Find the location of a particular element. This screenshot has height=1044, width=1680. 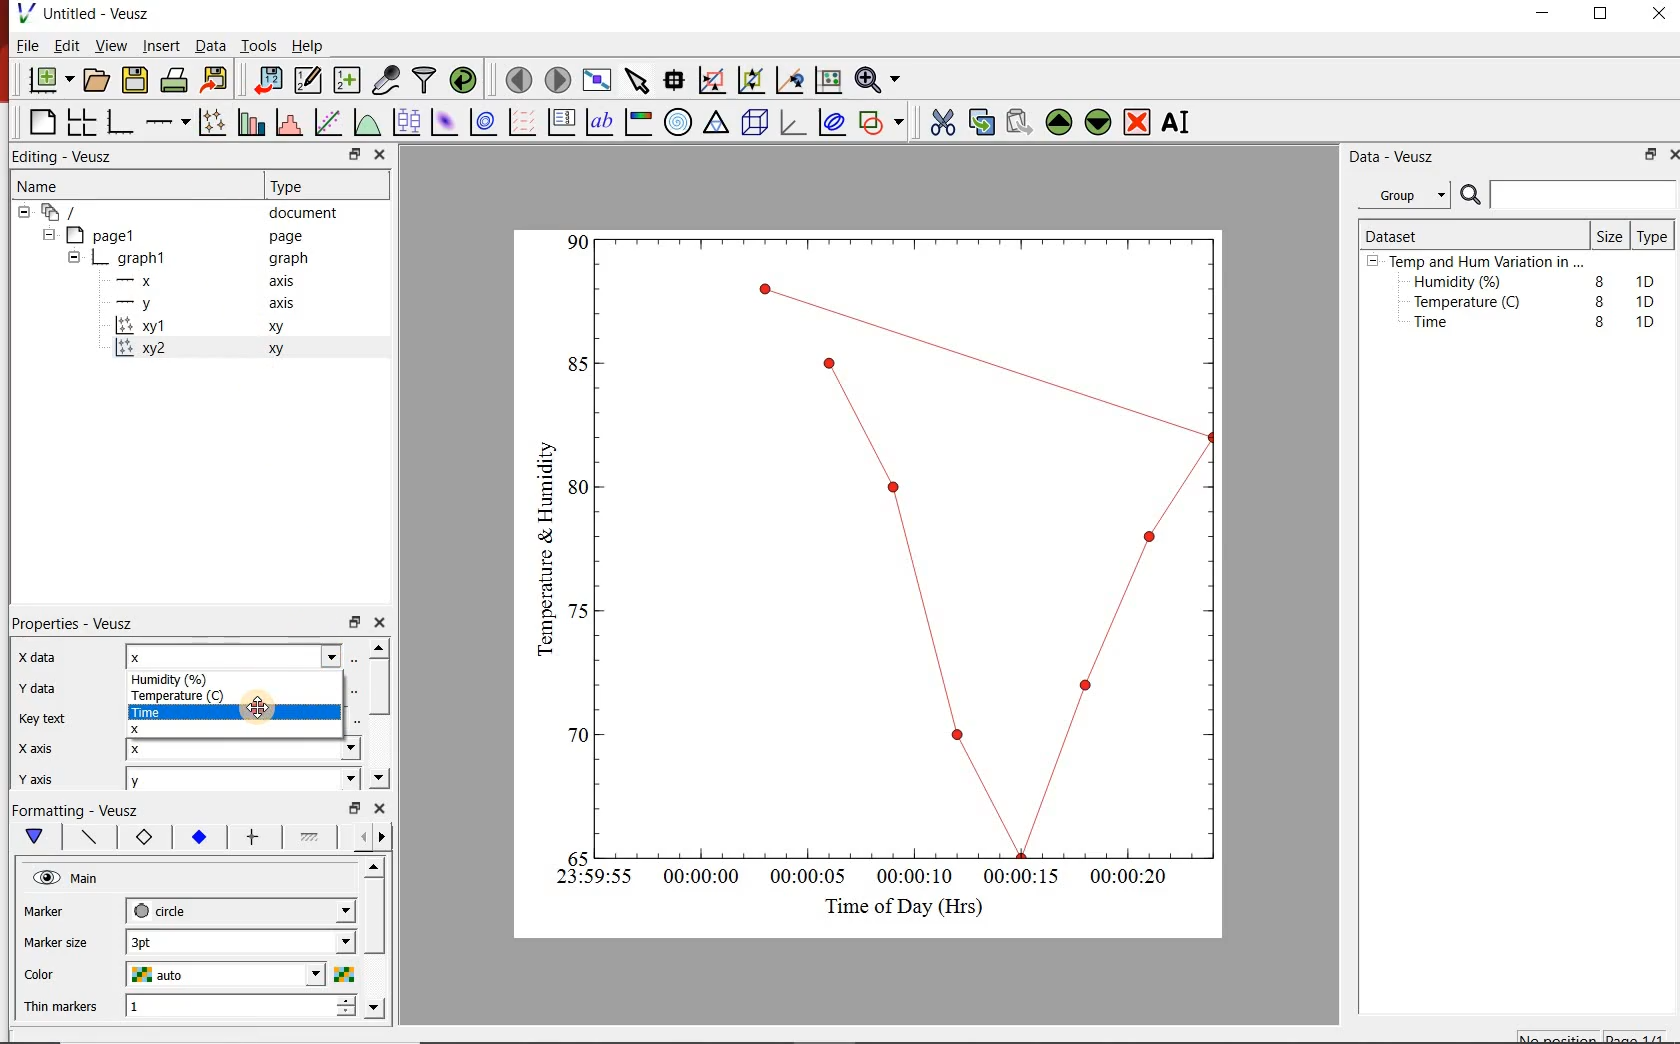

Formatting - Veusz is located at coordinates (80, 812).